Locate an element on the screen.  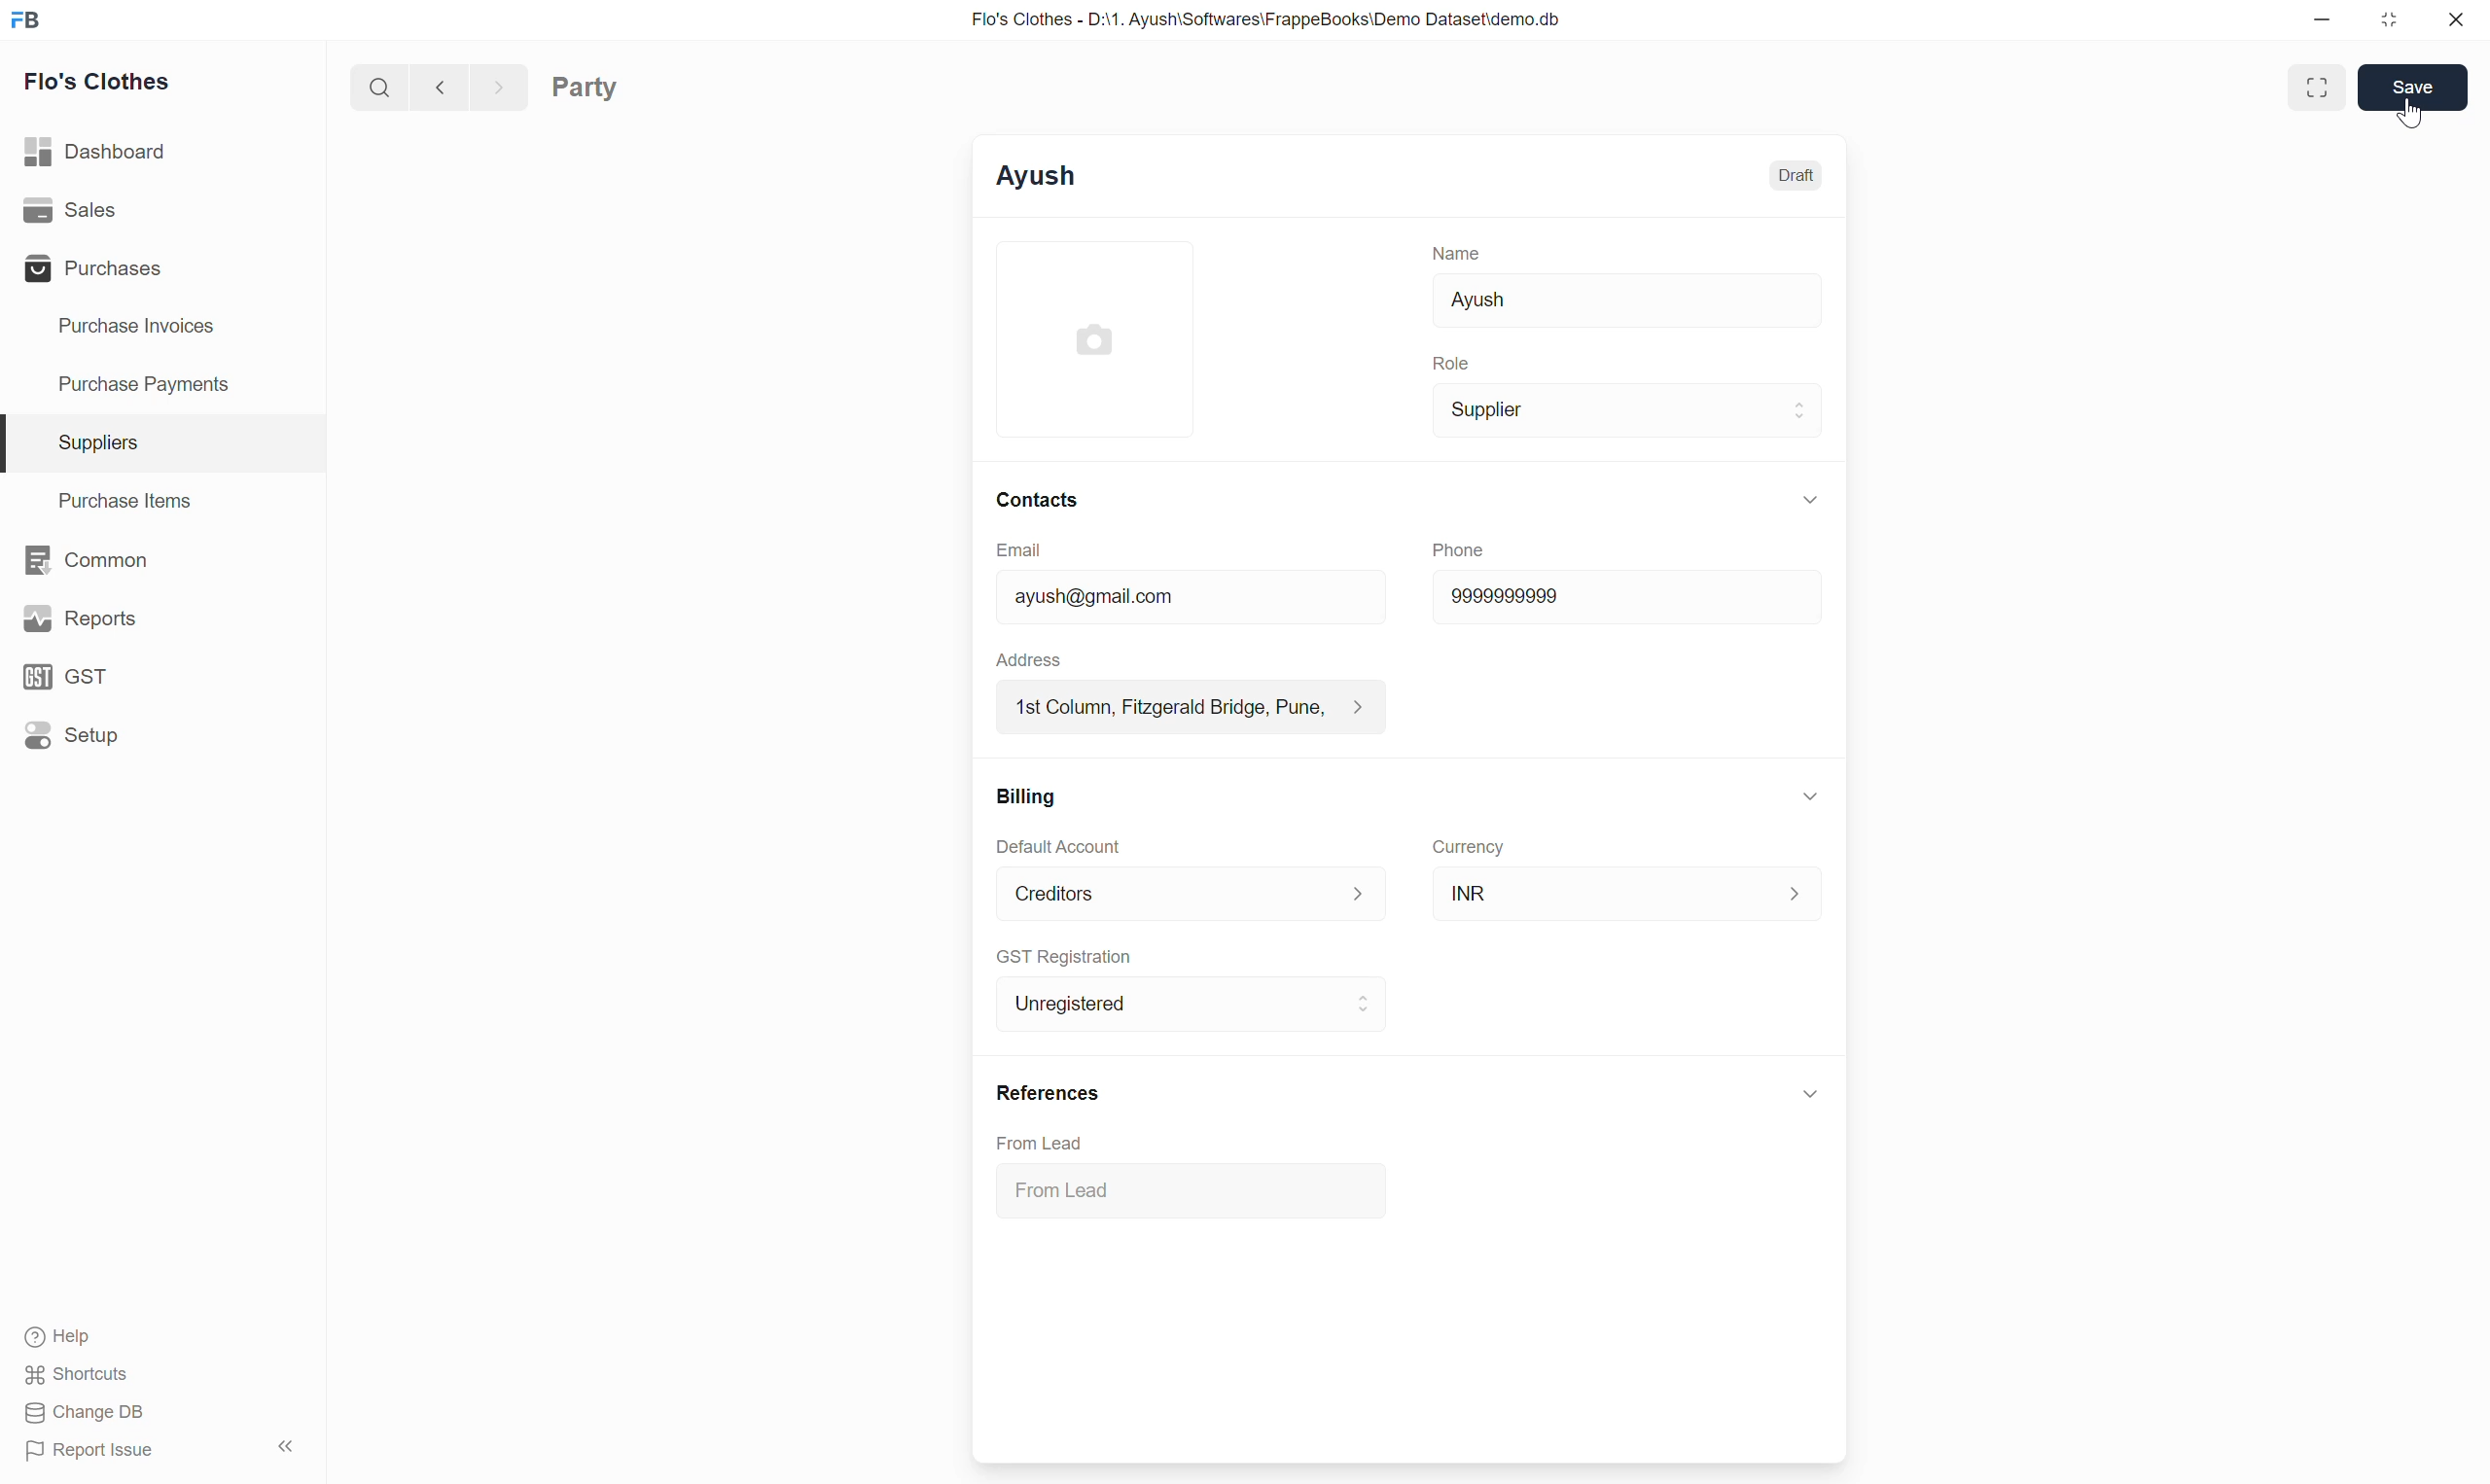
Purchase Invoices is located at coordinates (161, 327).